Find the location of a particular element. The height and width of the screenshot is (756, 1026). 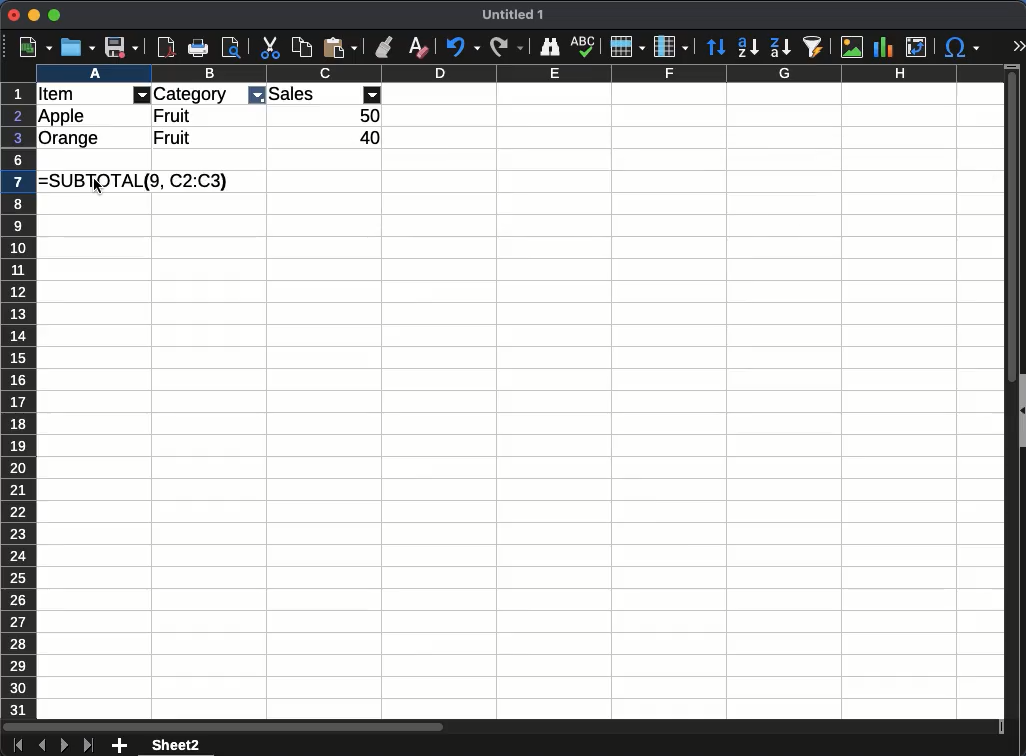

sheet2 is located at coordinates (179, 745).